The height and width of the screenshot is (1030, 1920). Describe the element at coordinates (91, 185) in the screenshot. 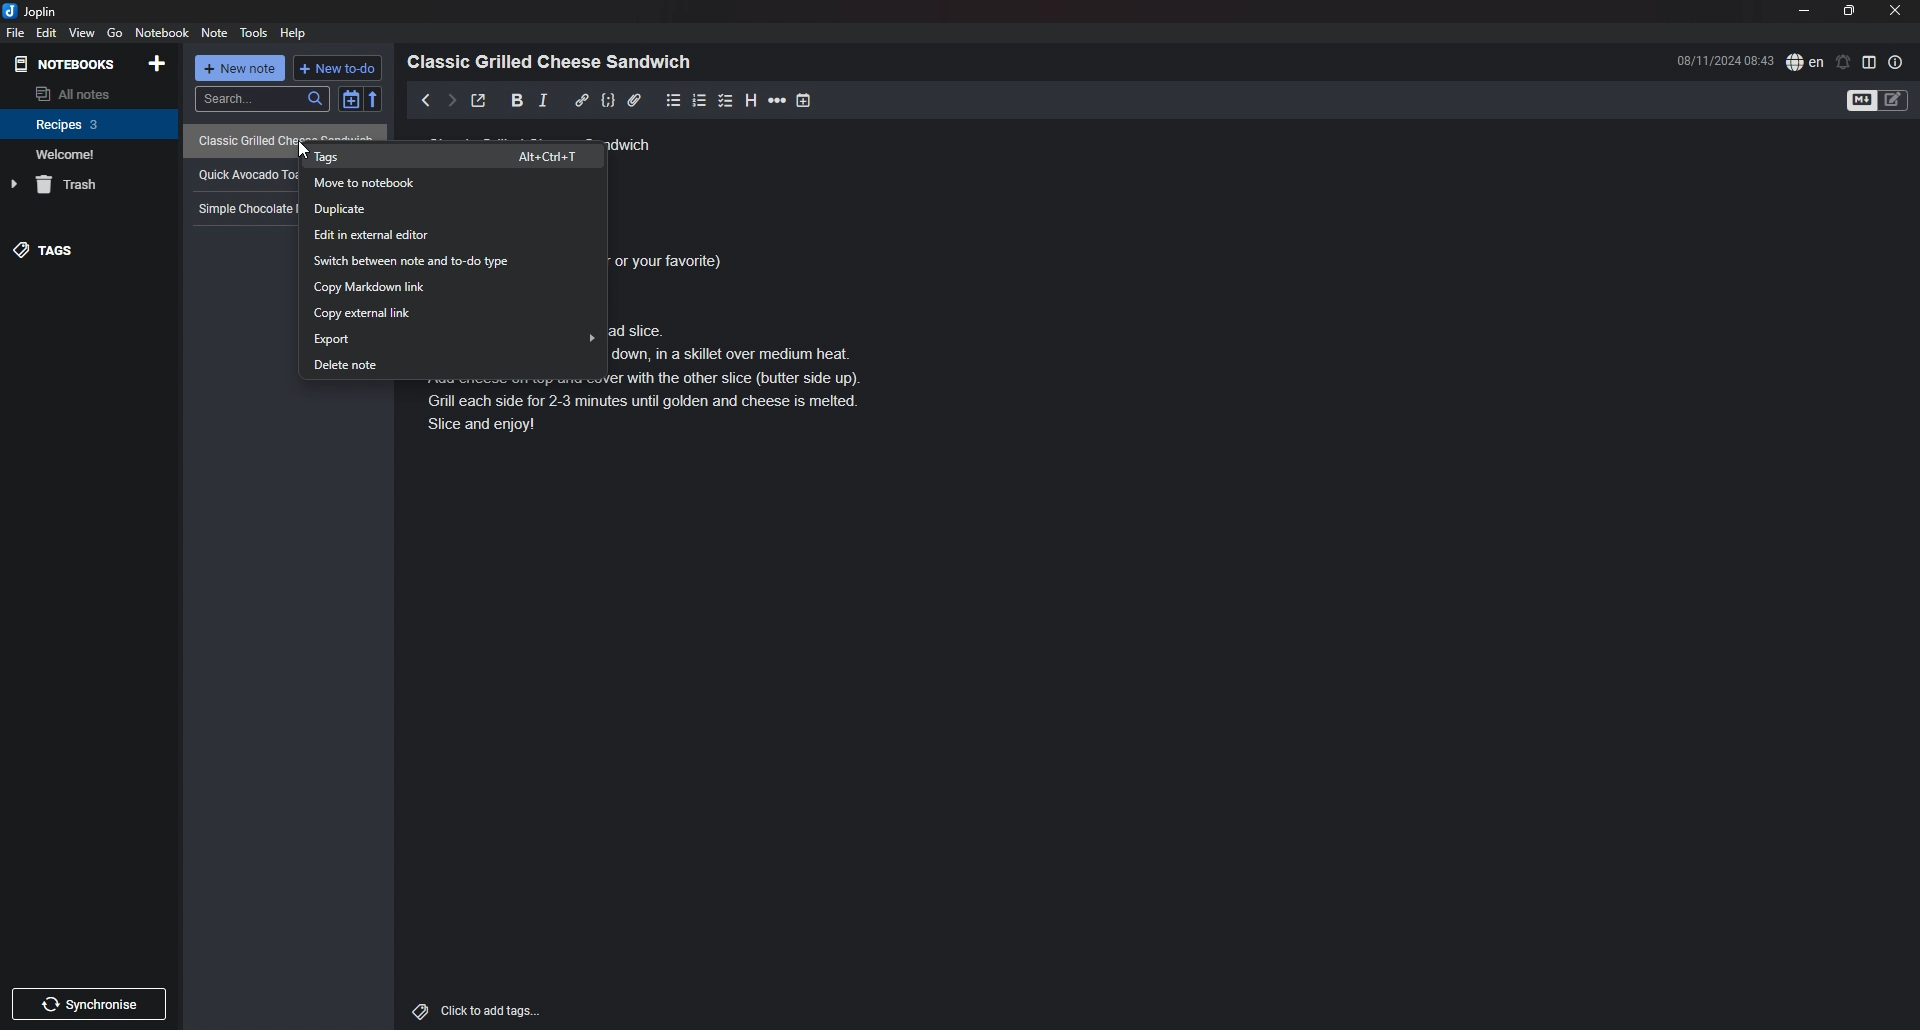

I see `trash` at that location.